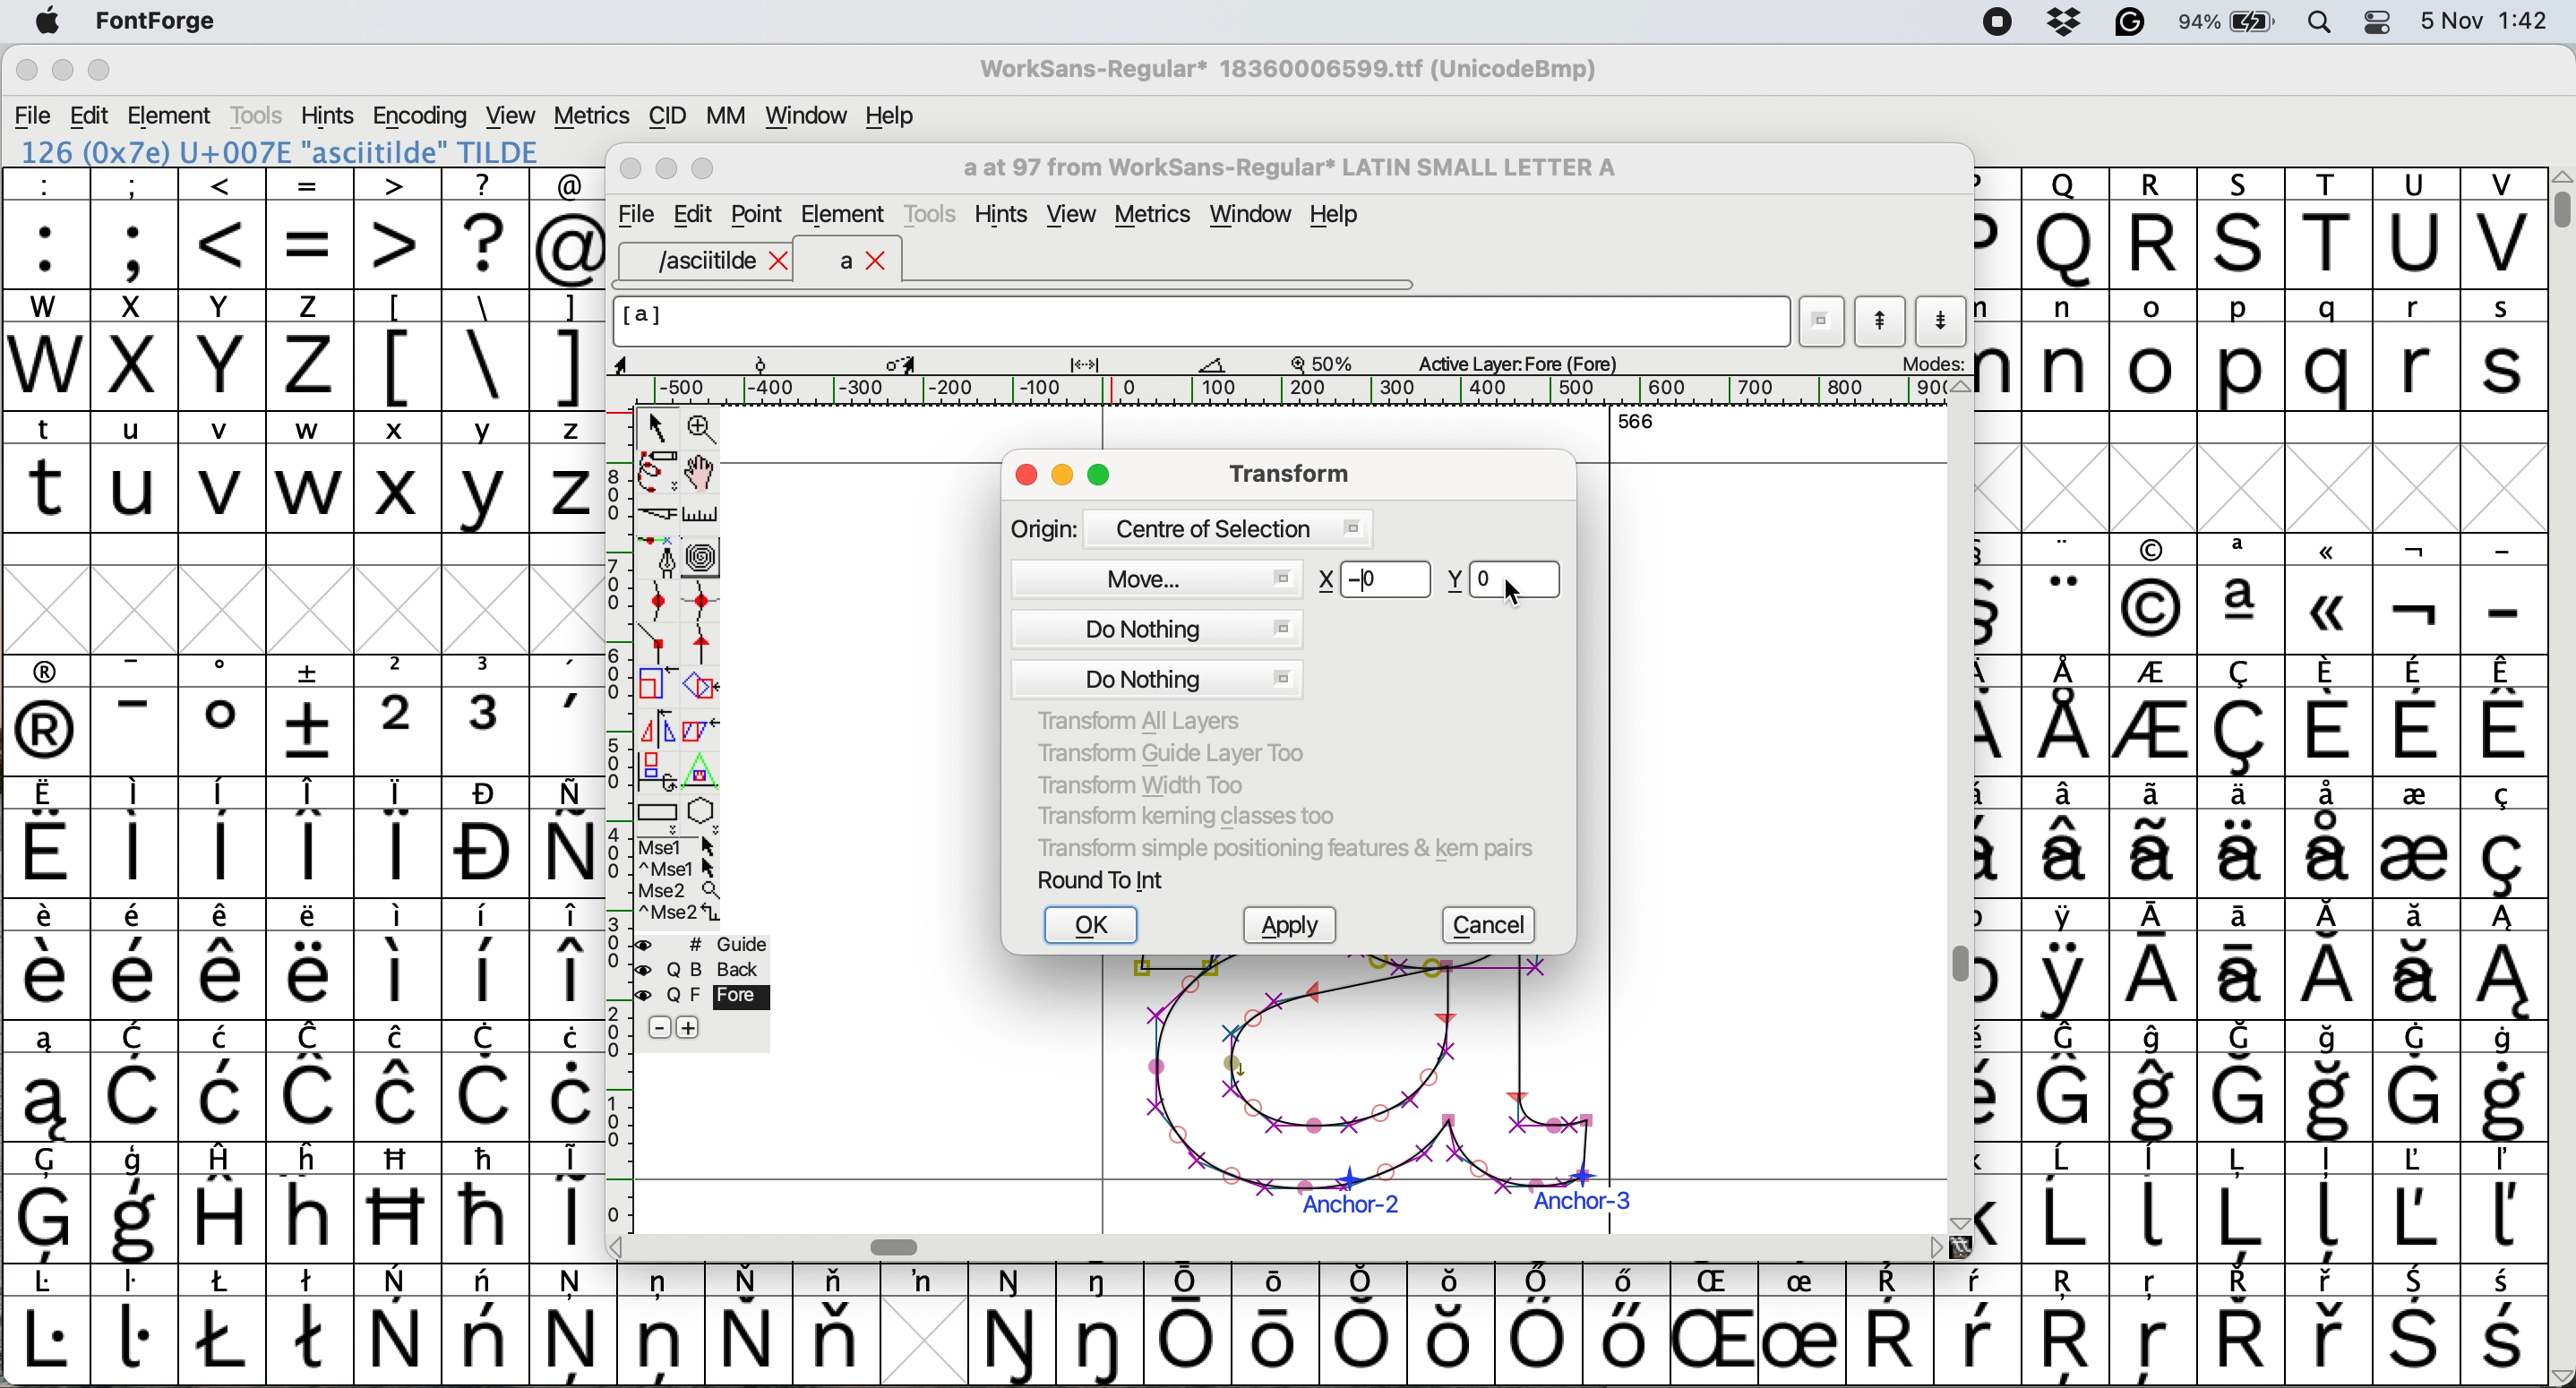  Describe the element at coordinates (1801, 1326) in the screenshot. I see `symbol` at that location.